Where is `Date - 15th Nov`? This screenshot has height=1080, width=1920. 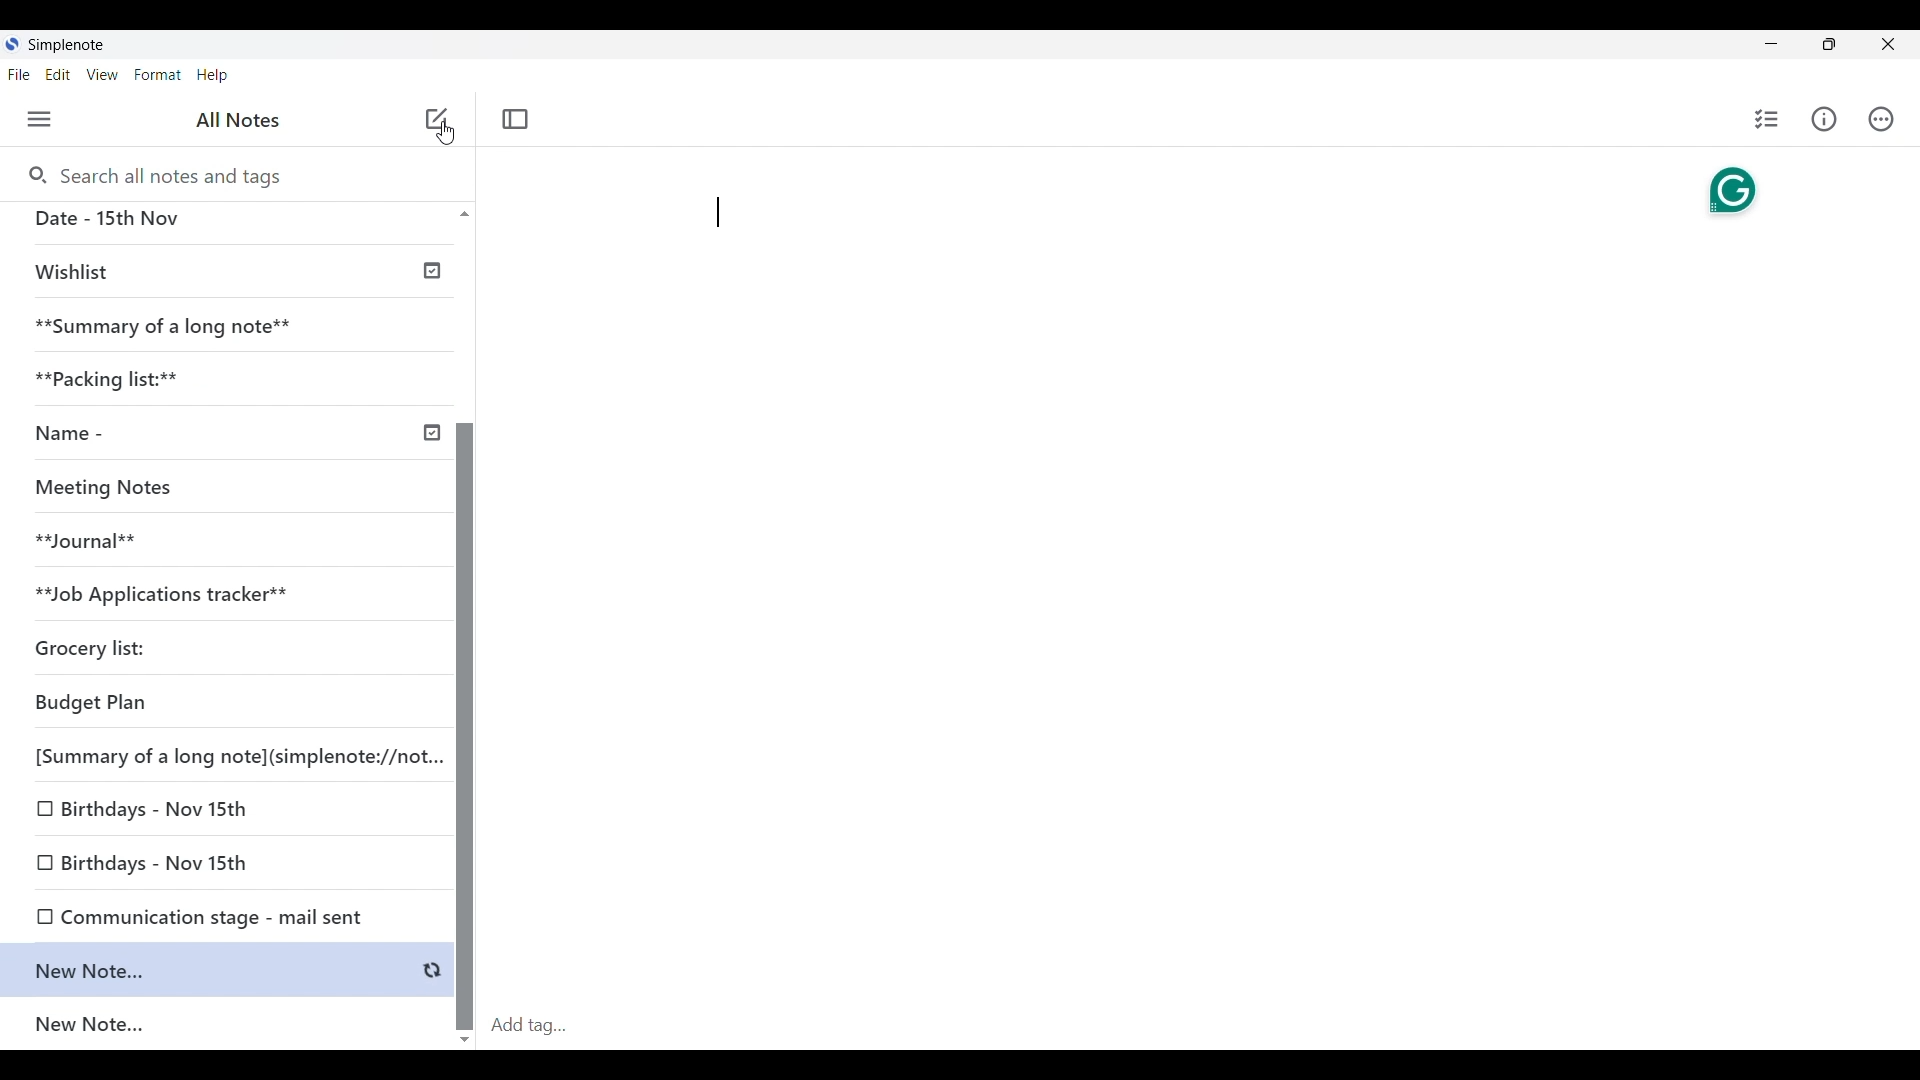 Date - 15th Nov is located at coordinates (228, 221).